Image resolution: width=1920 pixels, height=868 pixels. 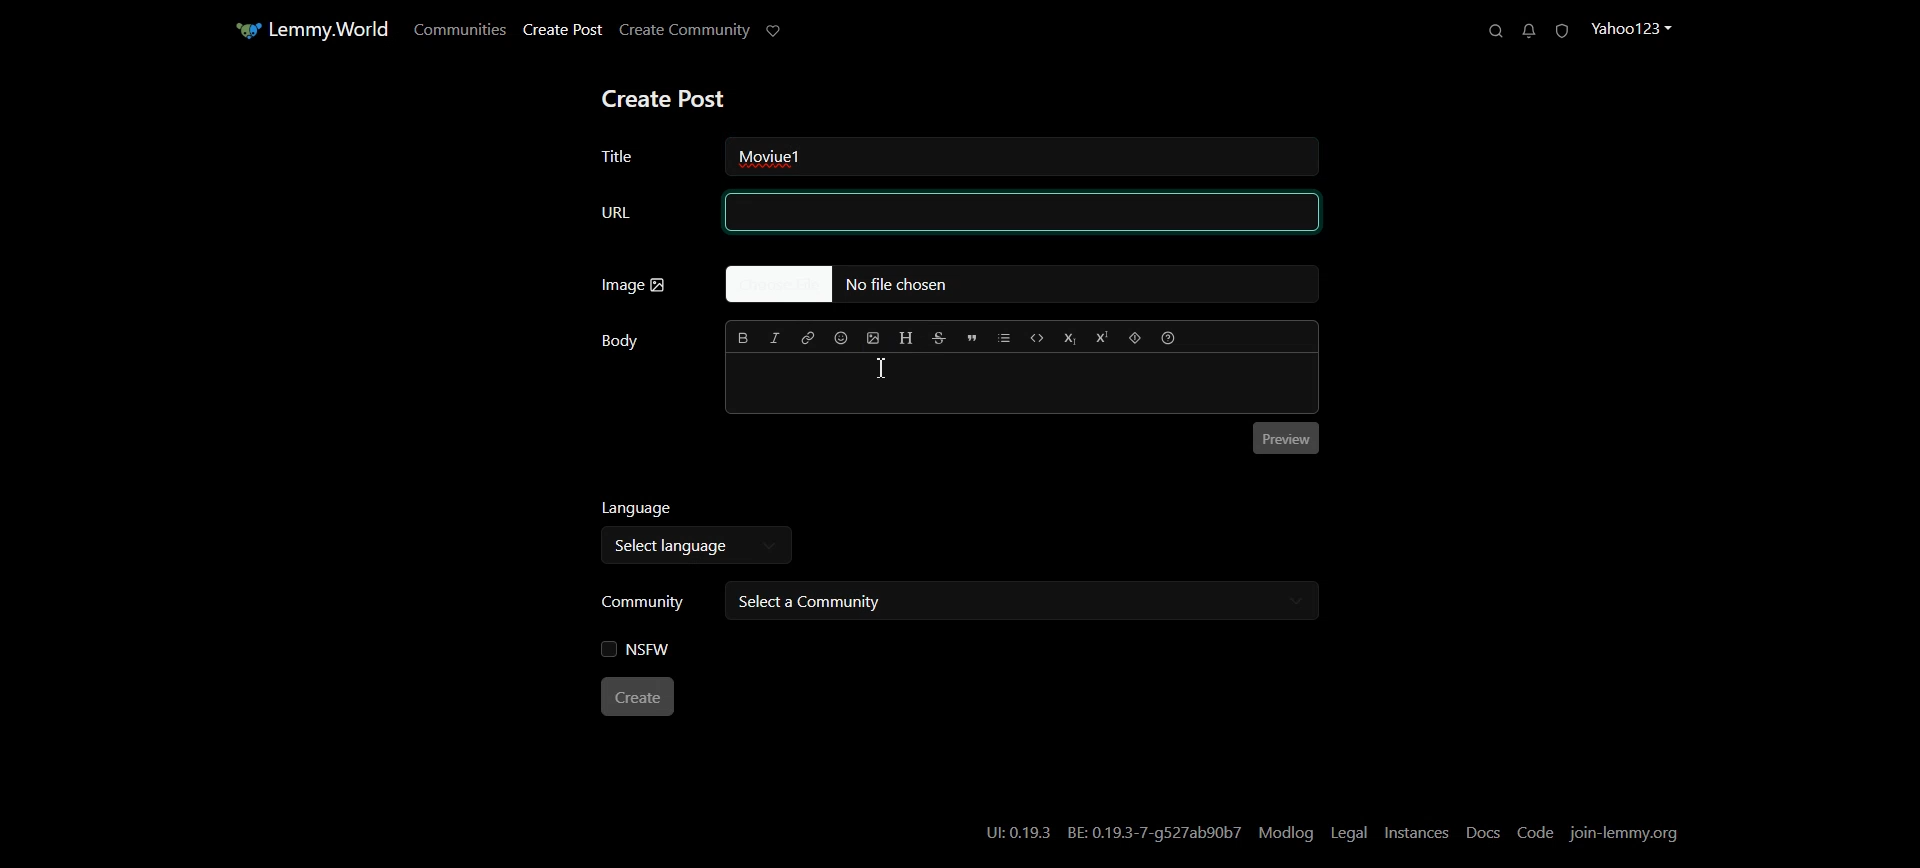 What do you see at coordinates (1637, 28) in the screenshot?
I see `Profile` at bounding box center [1637, 28].